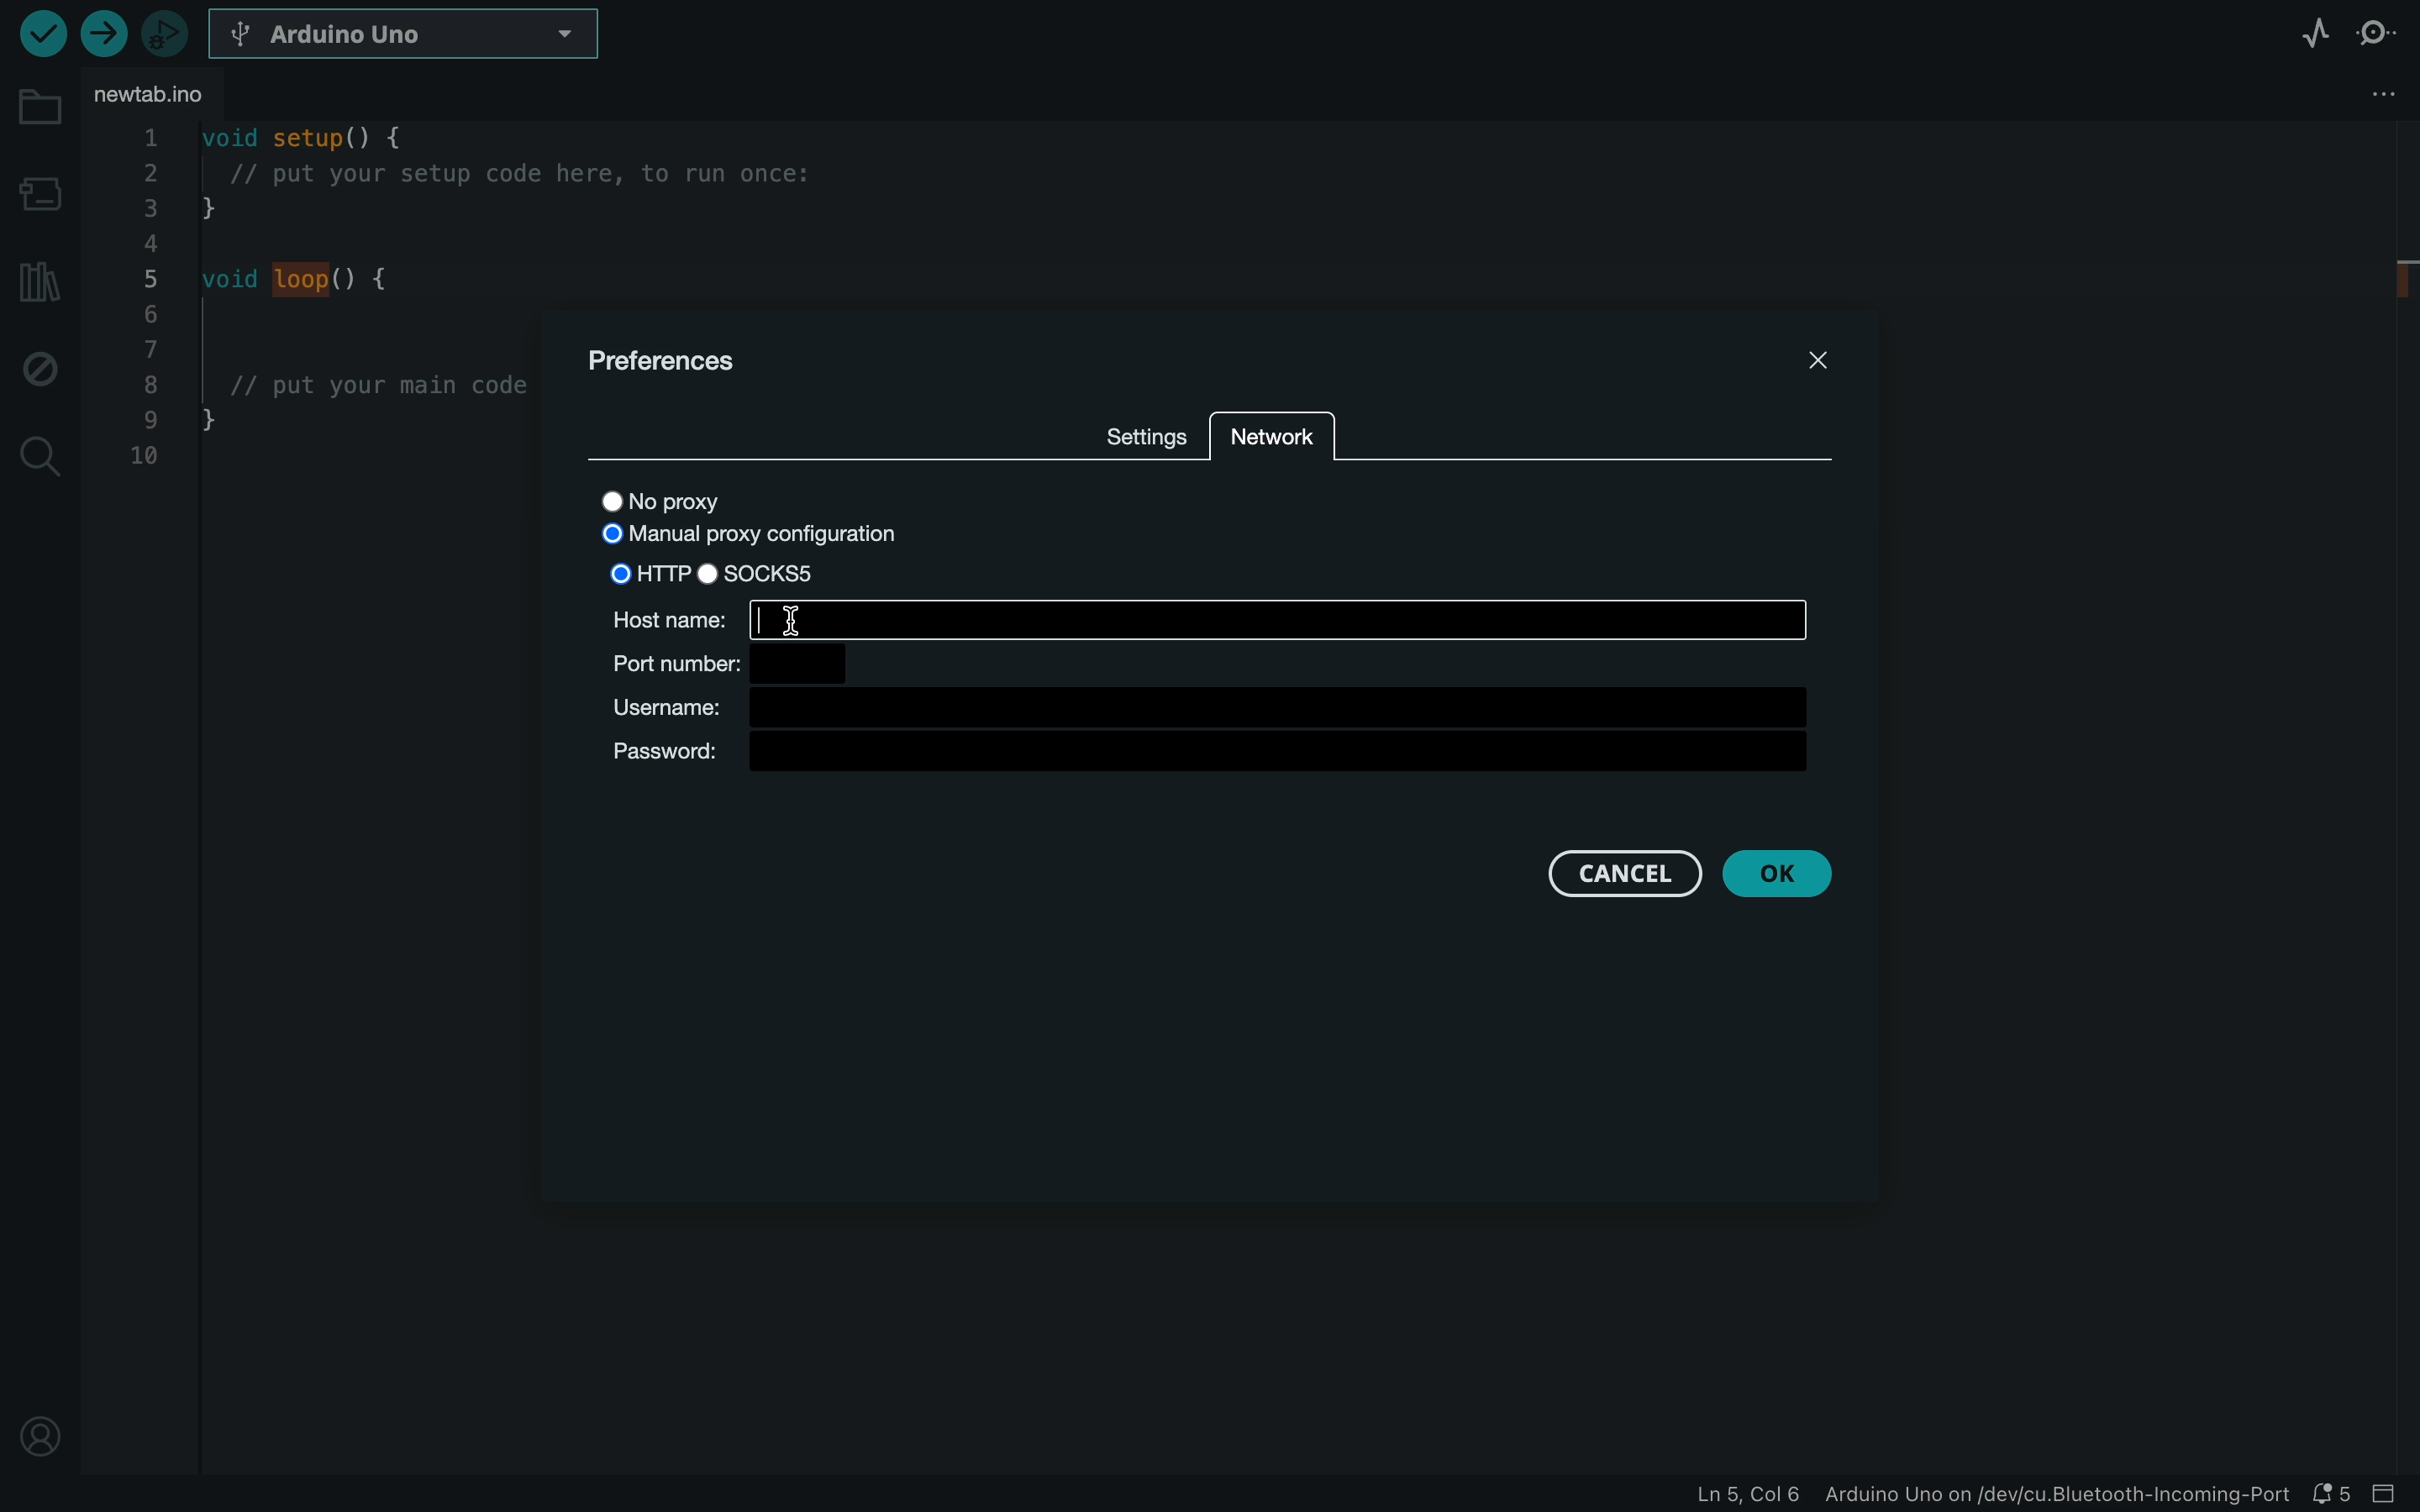 This screenshot has height=1512, width=2420. I want to click on ok, so click(1779, 874).